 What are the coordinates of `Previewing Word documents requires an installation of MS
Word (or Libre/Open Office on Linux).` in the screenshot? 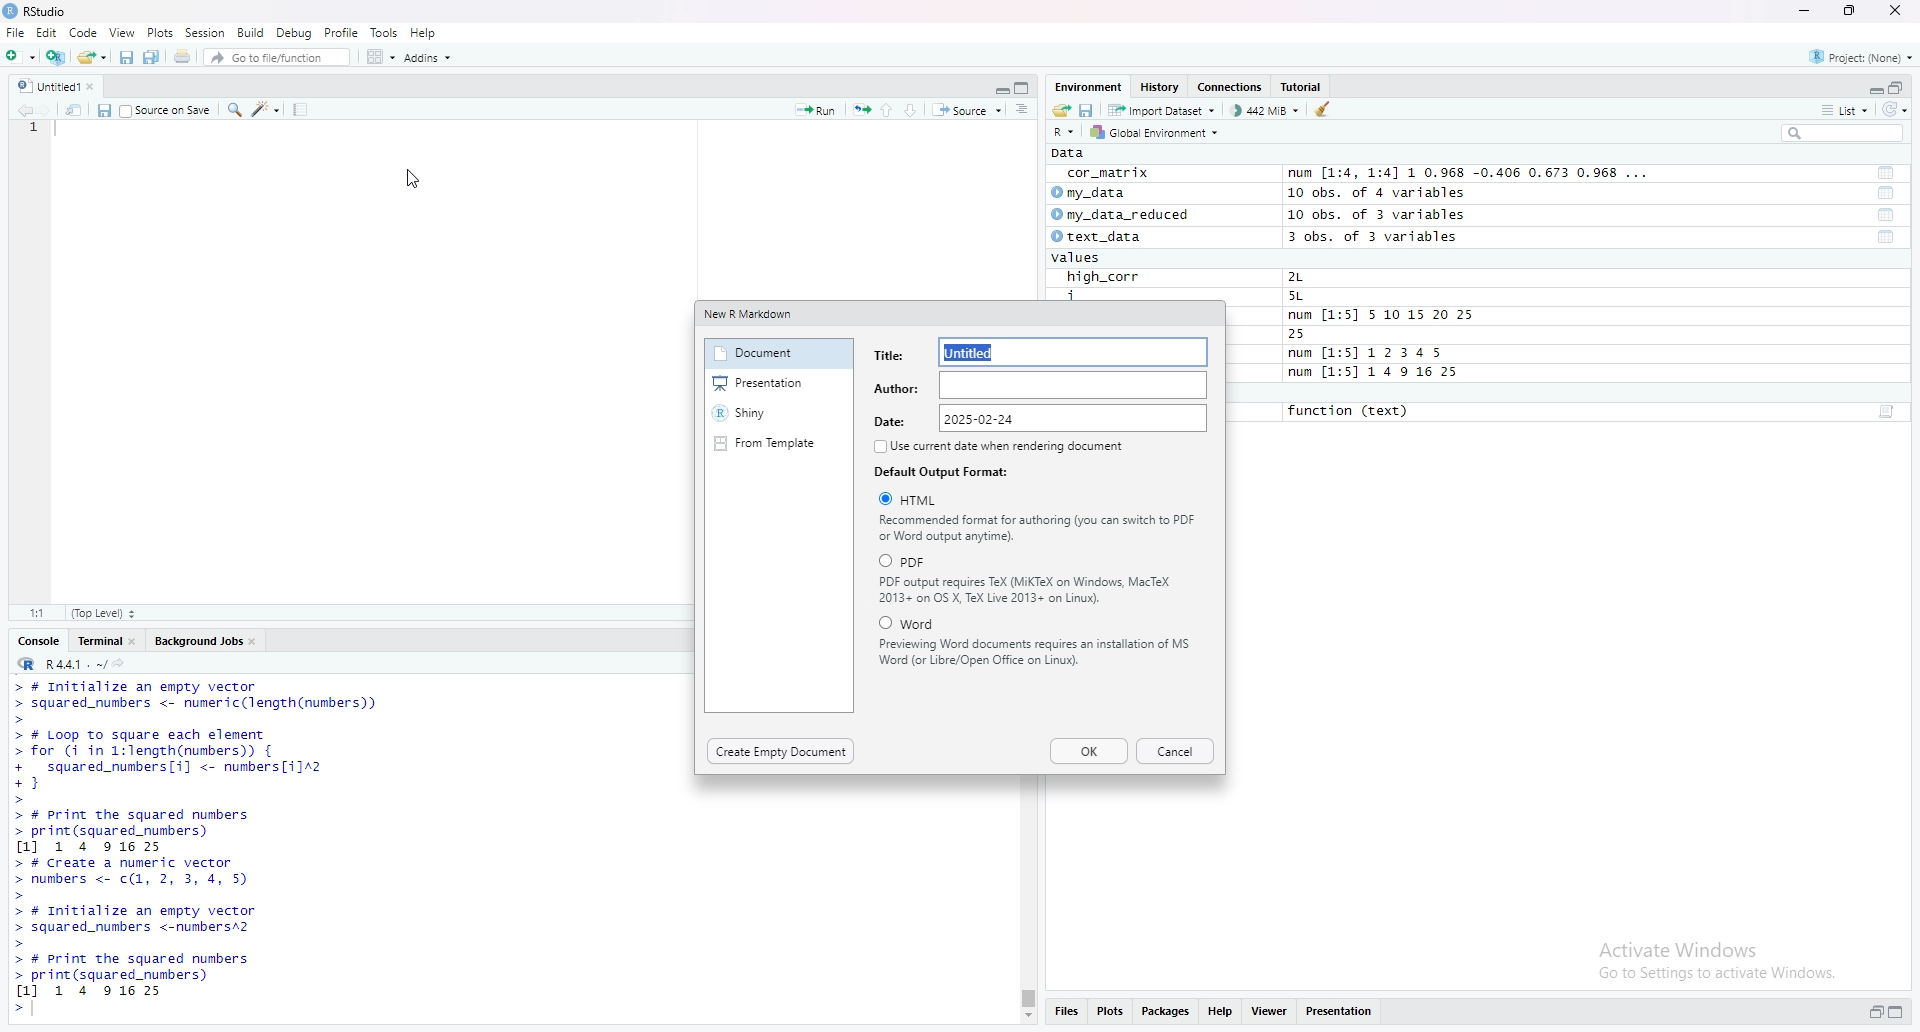 It's located at (1034, 656).